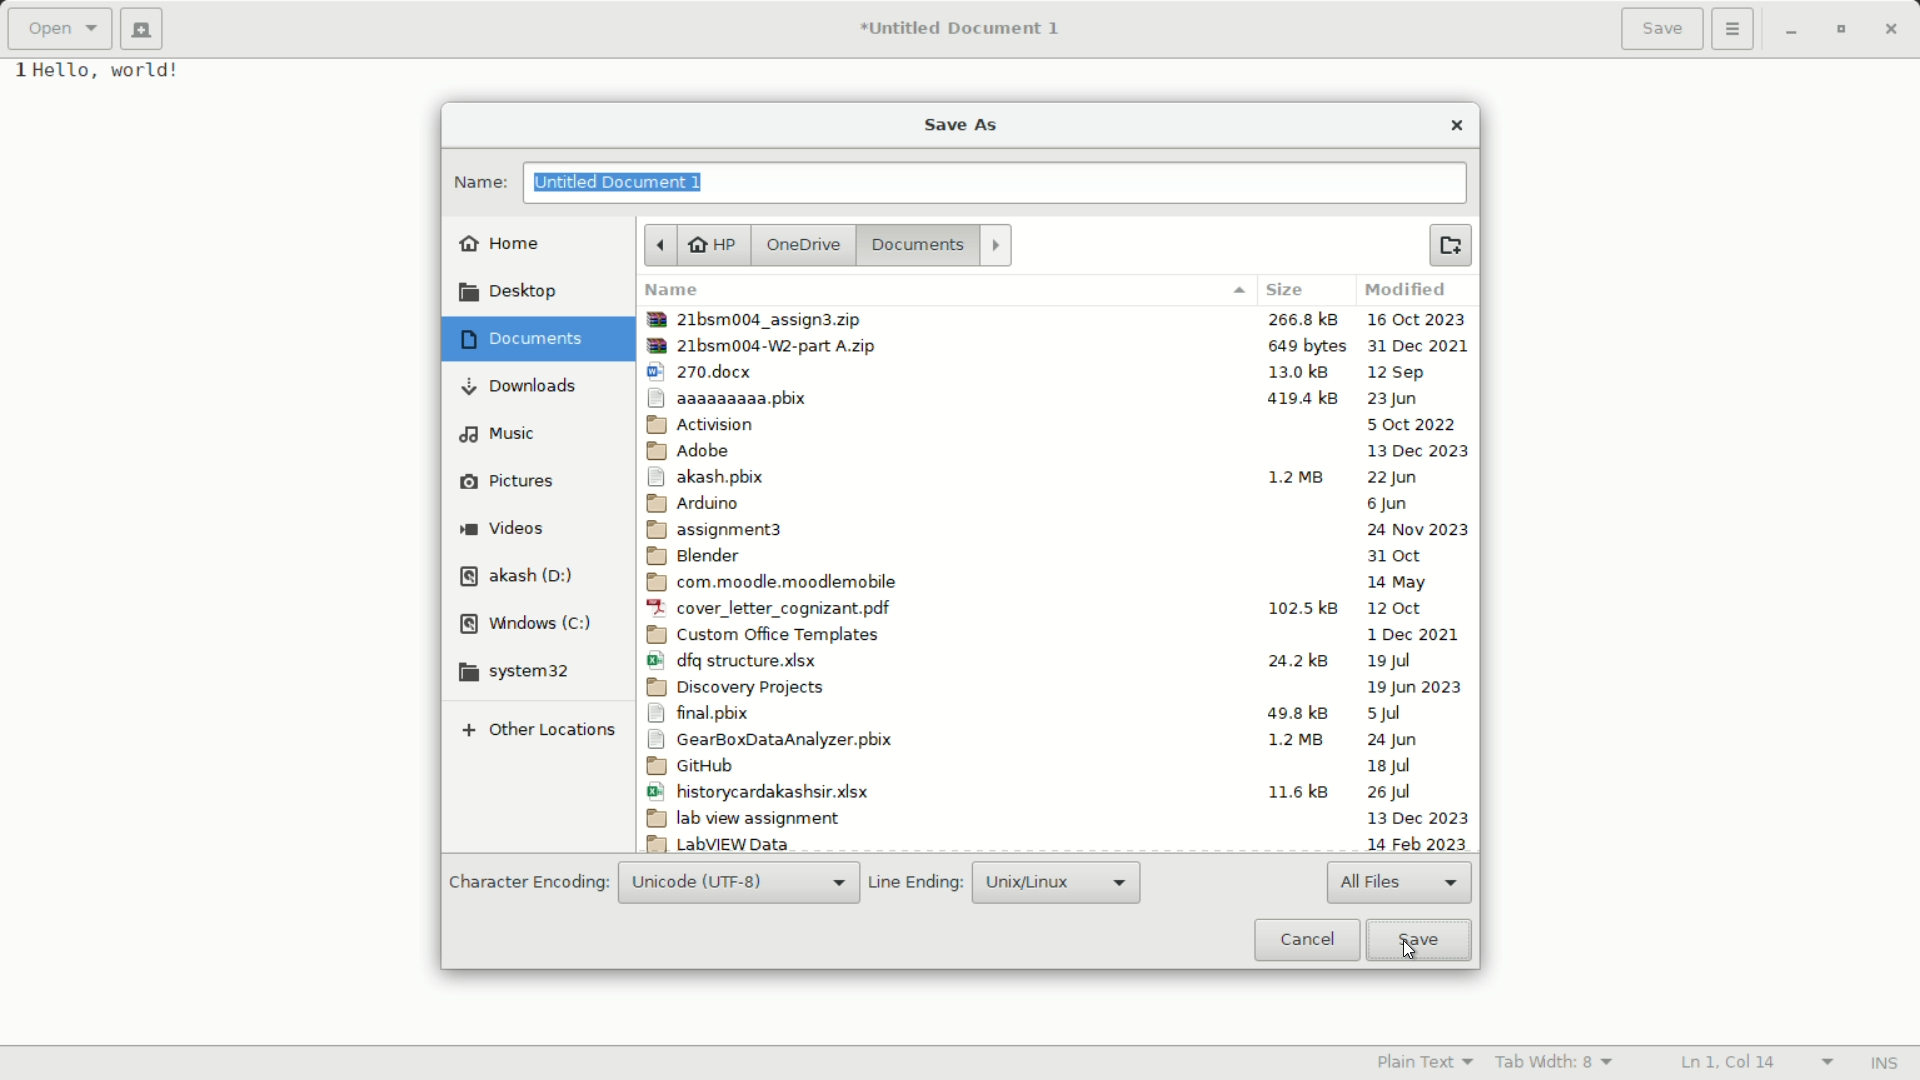  I want to click on line and columns, so click(1756, 1060).